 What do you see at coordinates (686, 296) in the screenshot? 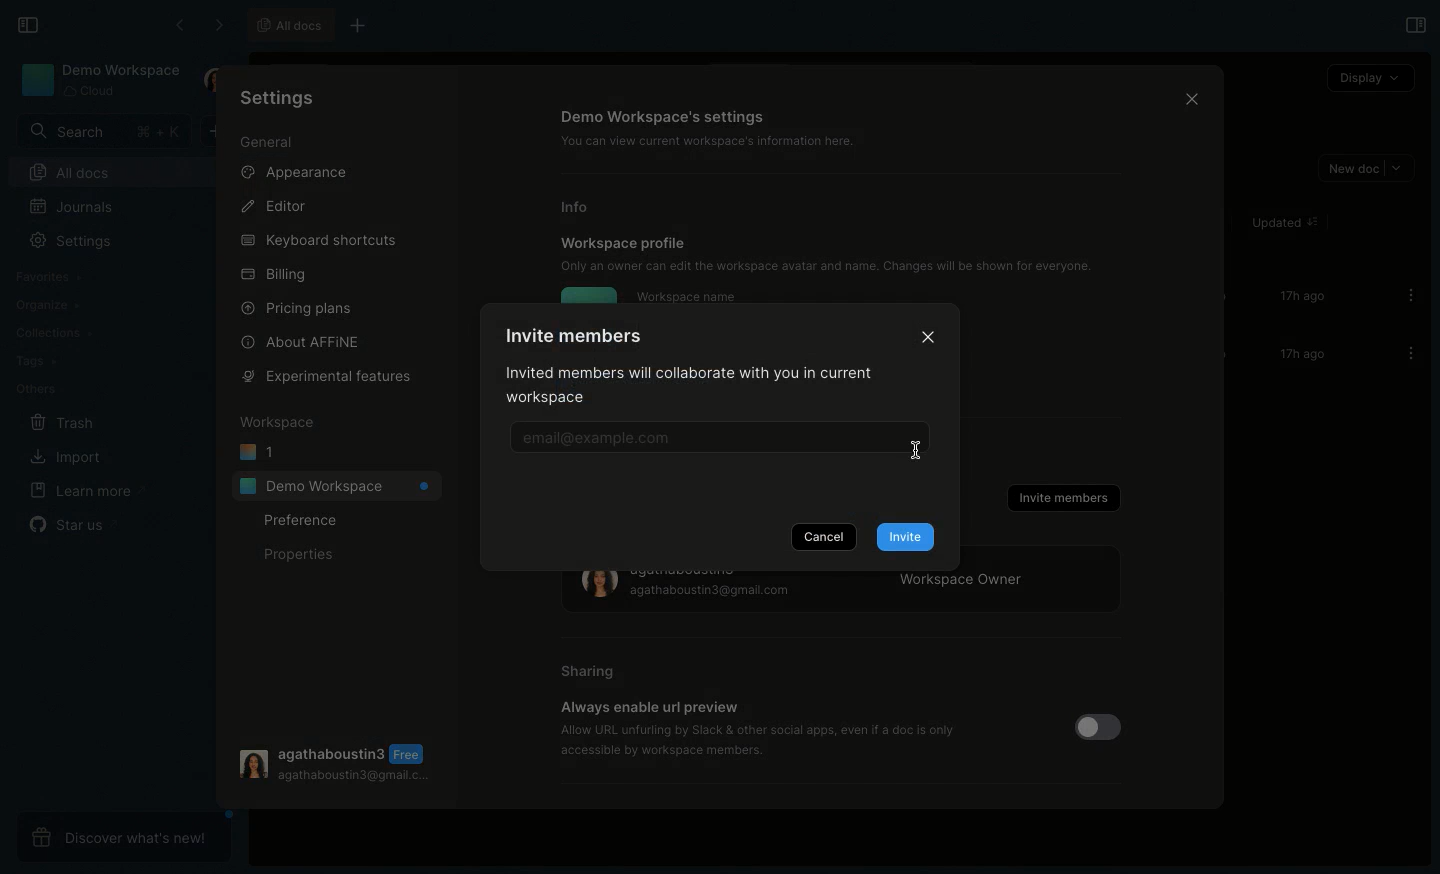
I see `Workspace name` at bounding box center [686, 296].